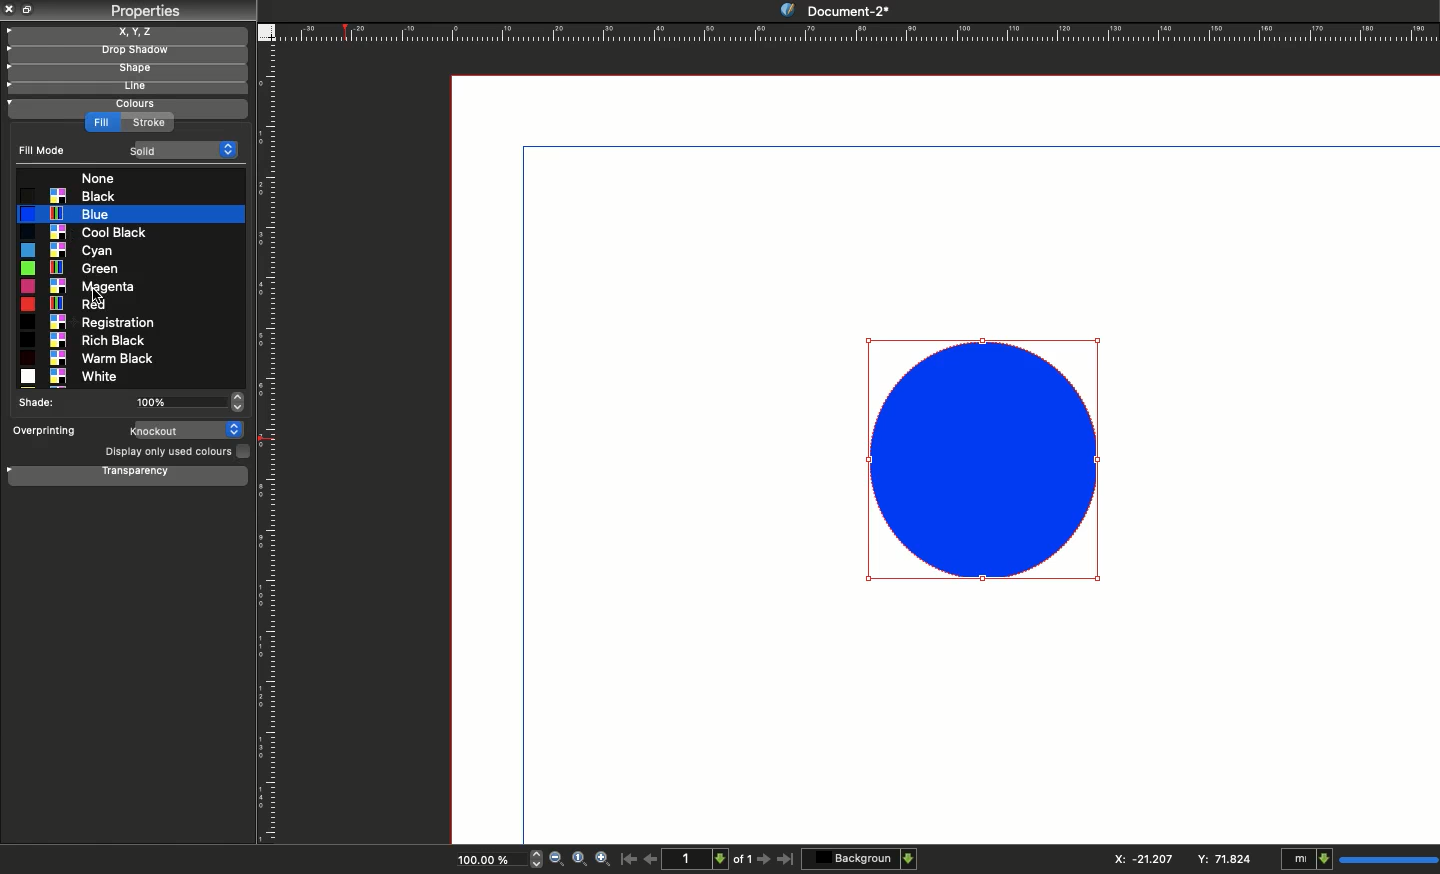 The width and height of the screenshot is (1440, 874). What do you see at coordinates (47, 431) in the screenshot?
I see `Overprinting` at bounding box center [47, 431].